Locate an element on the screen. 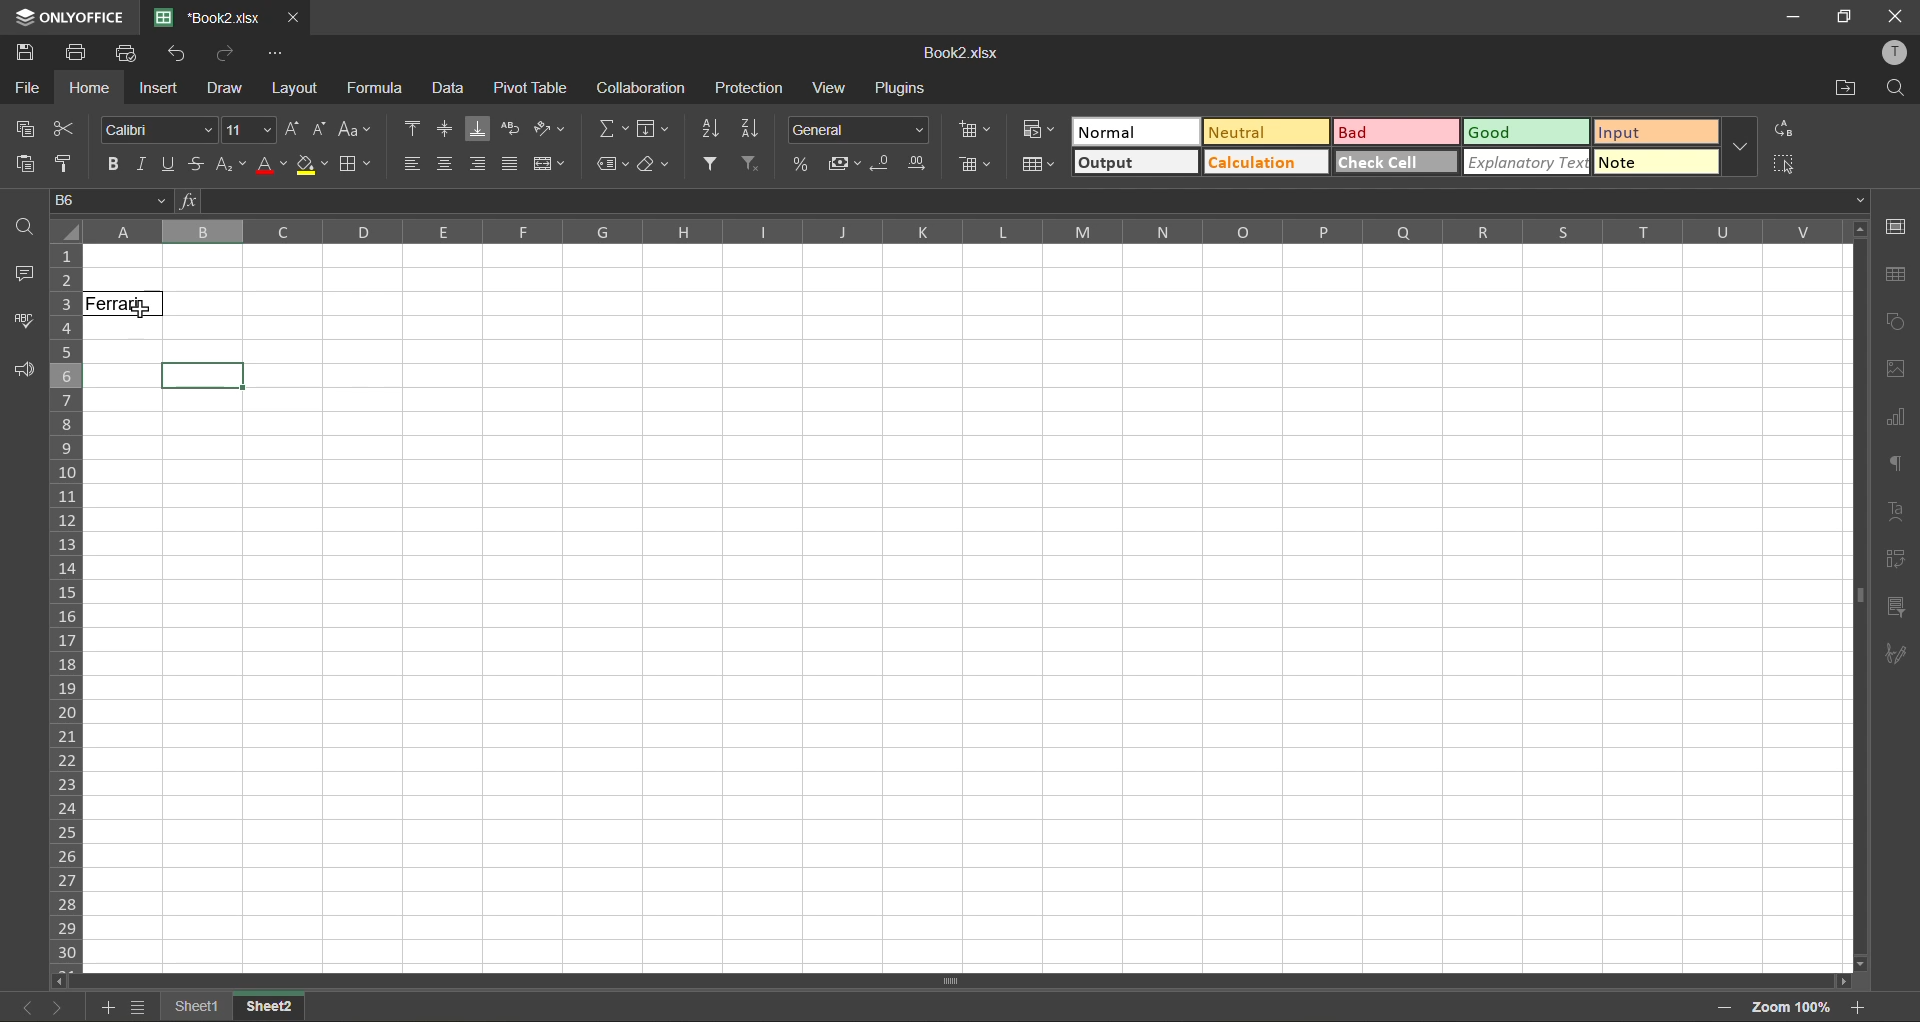  cell settings is located at coordinates (1893, 228).